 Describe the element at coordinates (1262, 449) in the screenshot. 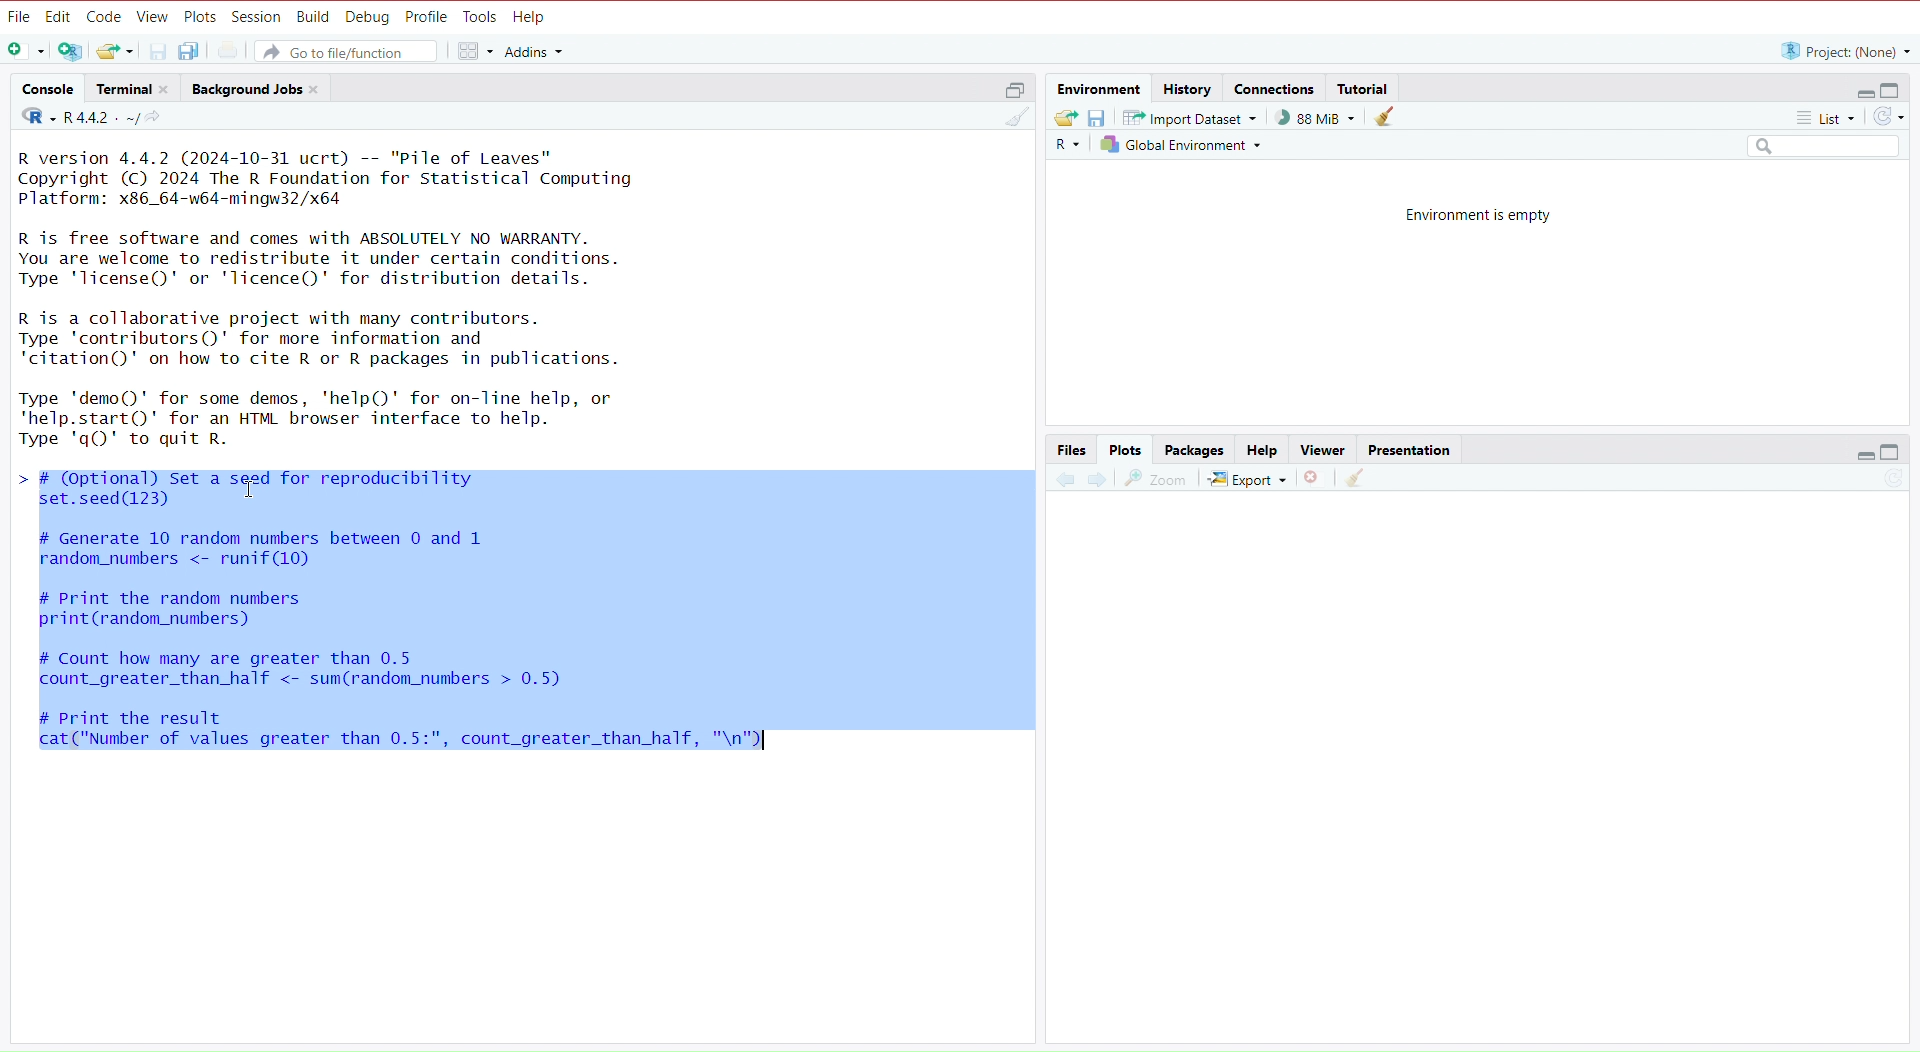

I see `Help` at that location.